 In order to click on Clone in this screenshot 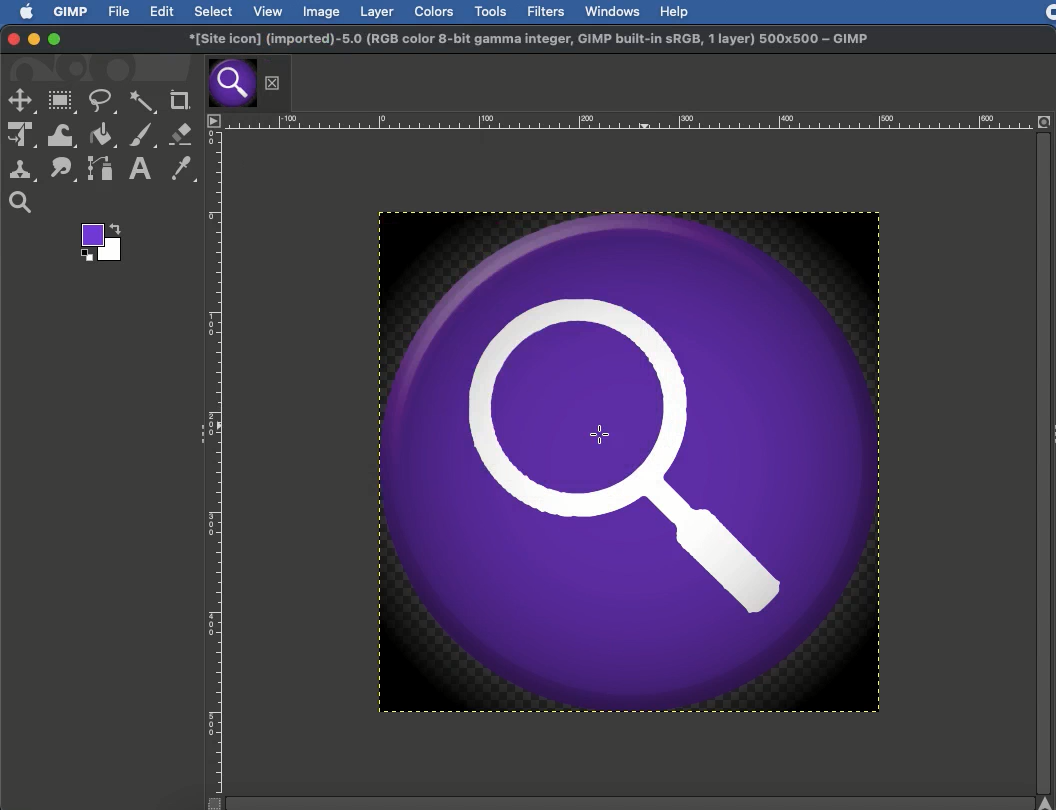, I will do `click(23, 170)`.